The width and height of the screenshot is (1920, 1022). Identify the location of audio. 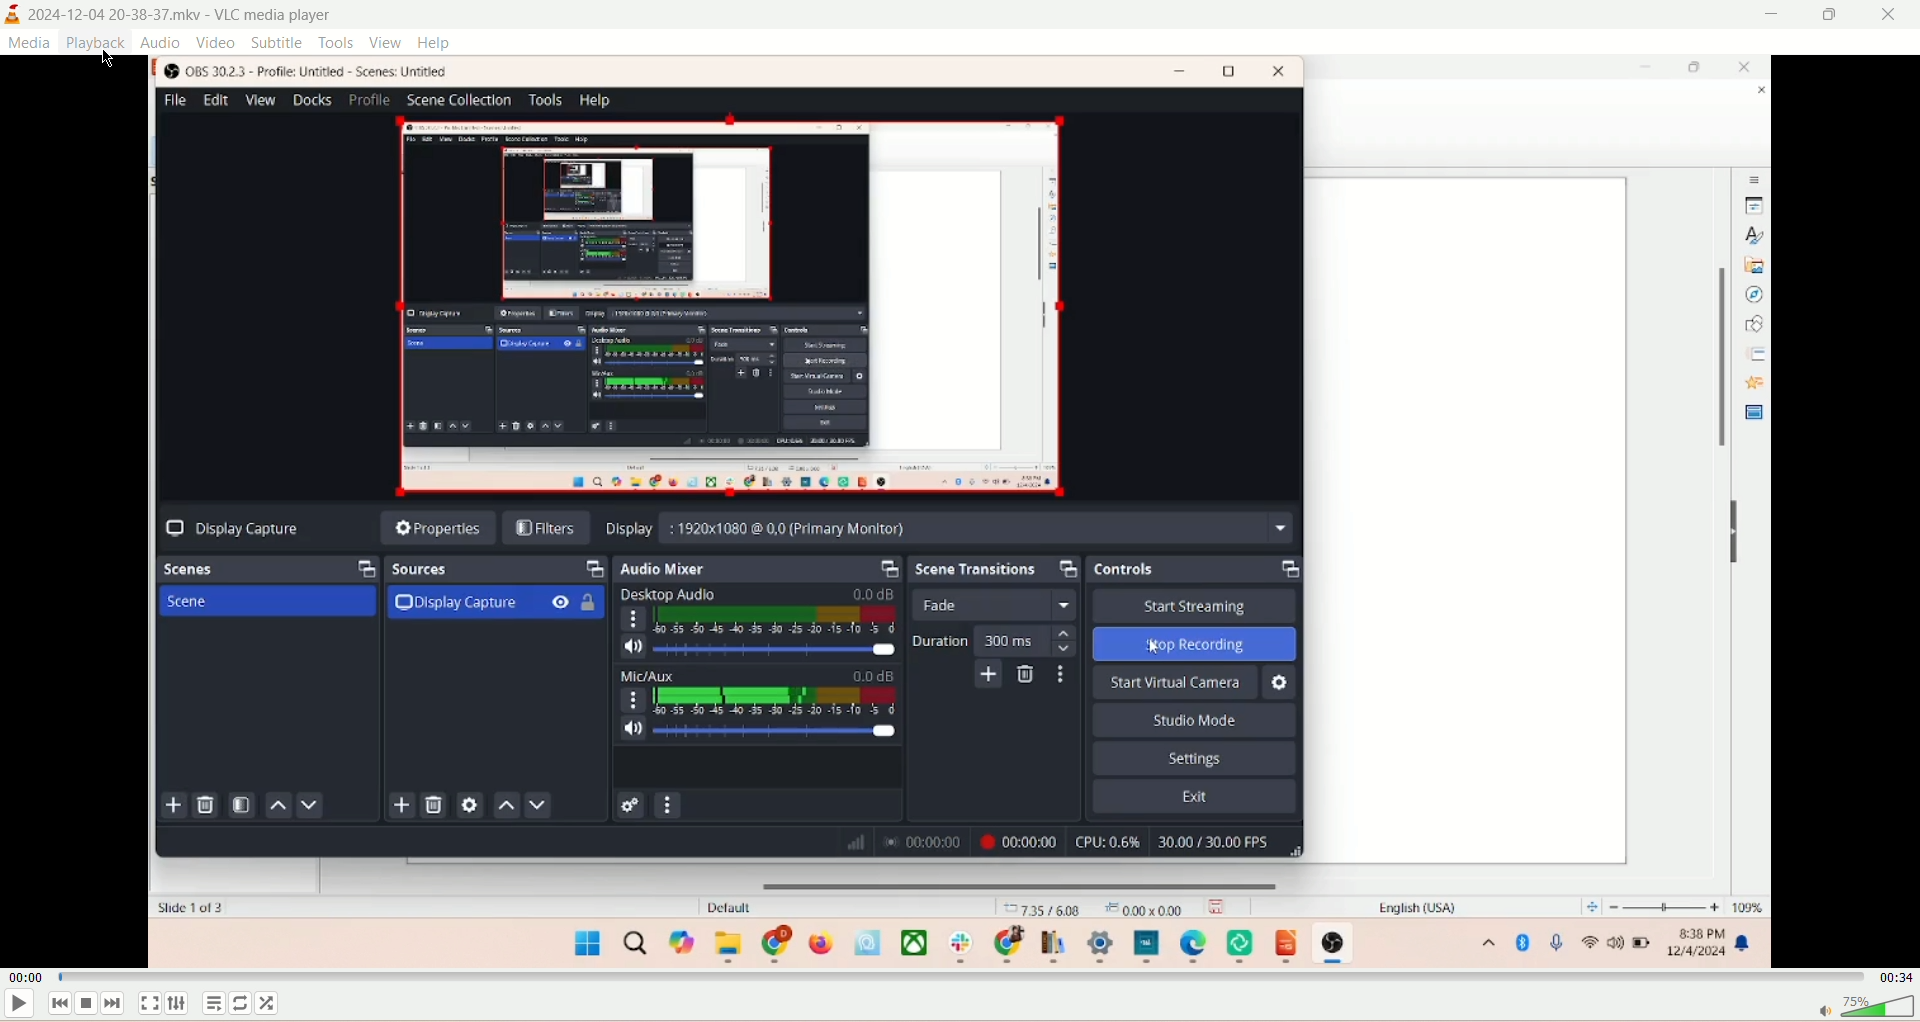
(160, 41).